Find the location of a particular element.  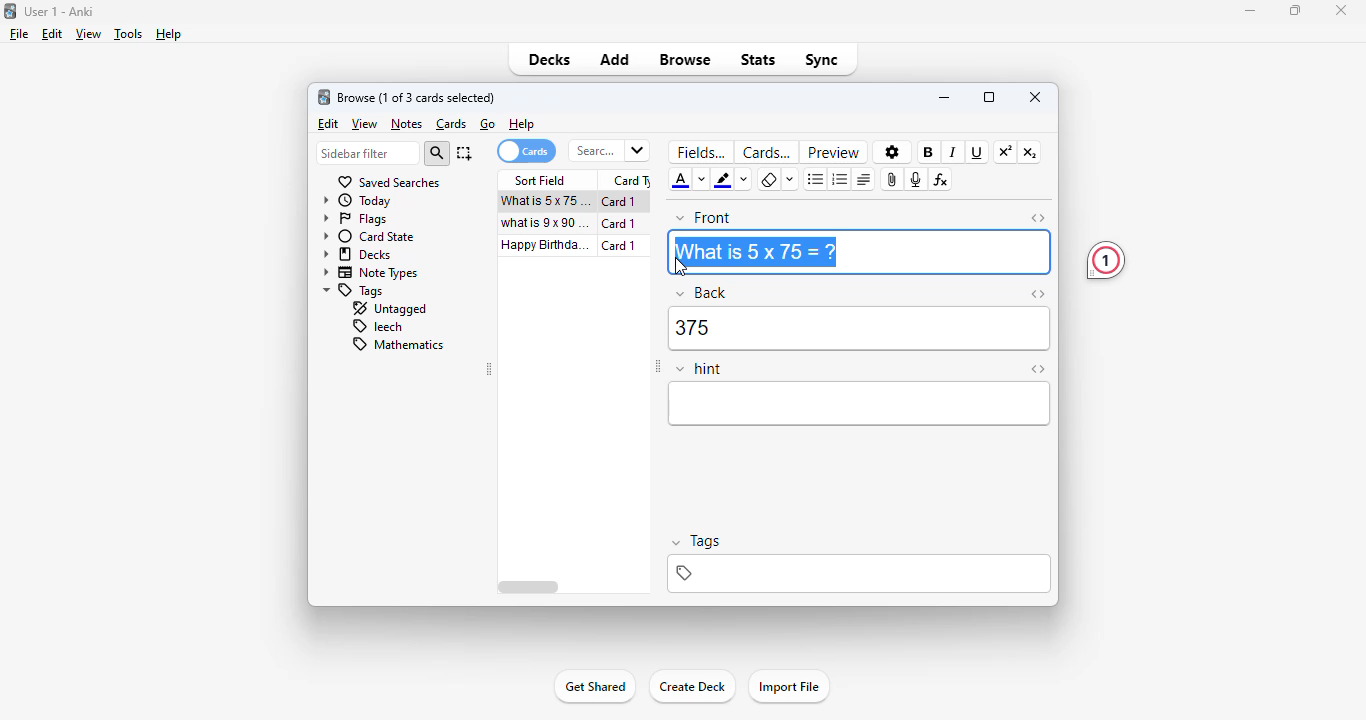

change color is located at coordinates (702, 181).